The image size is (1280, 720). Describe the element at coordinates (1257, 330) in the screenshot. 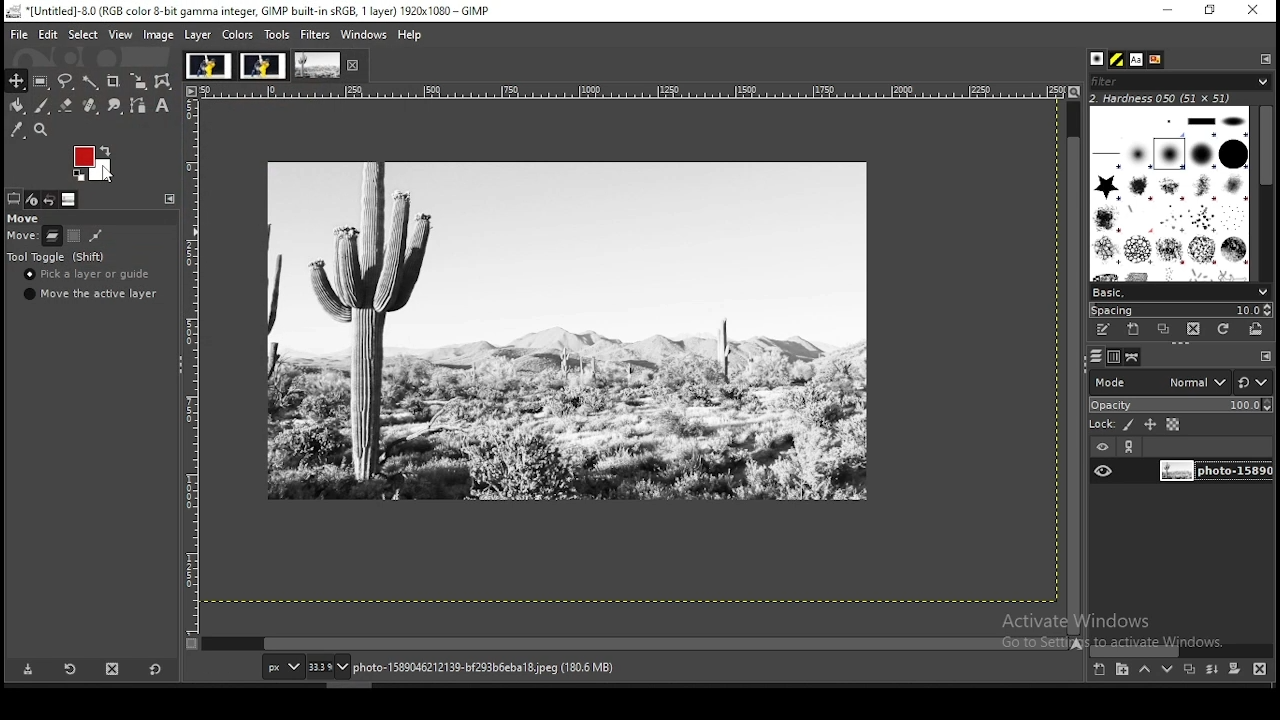

I see `open brush as image` at that location.